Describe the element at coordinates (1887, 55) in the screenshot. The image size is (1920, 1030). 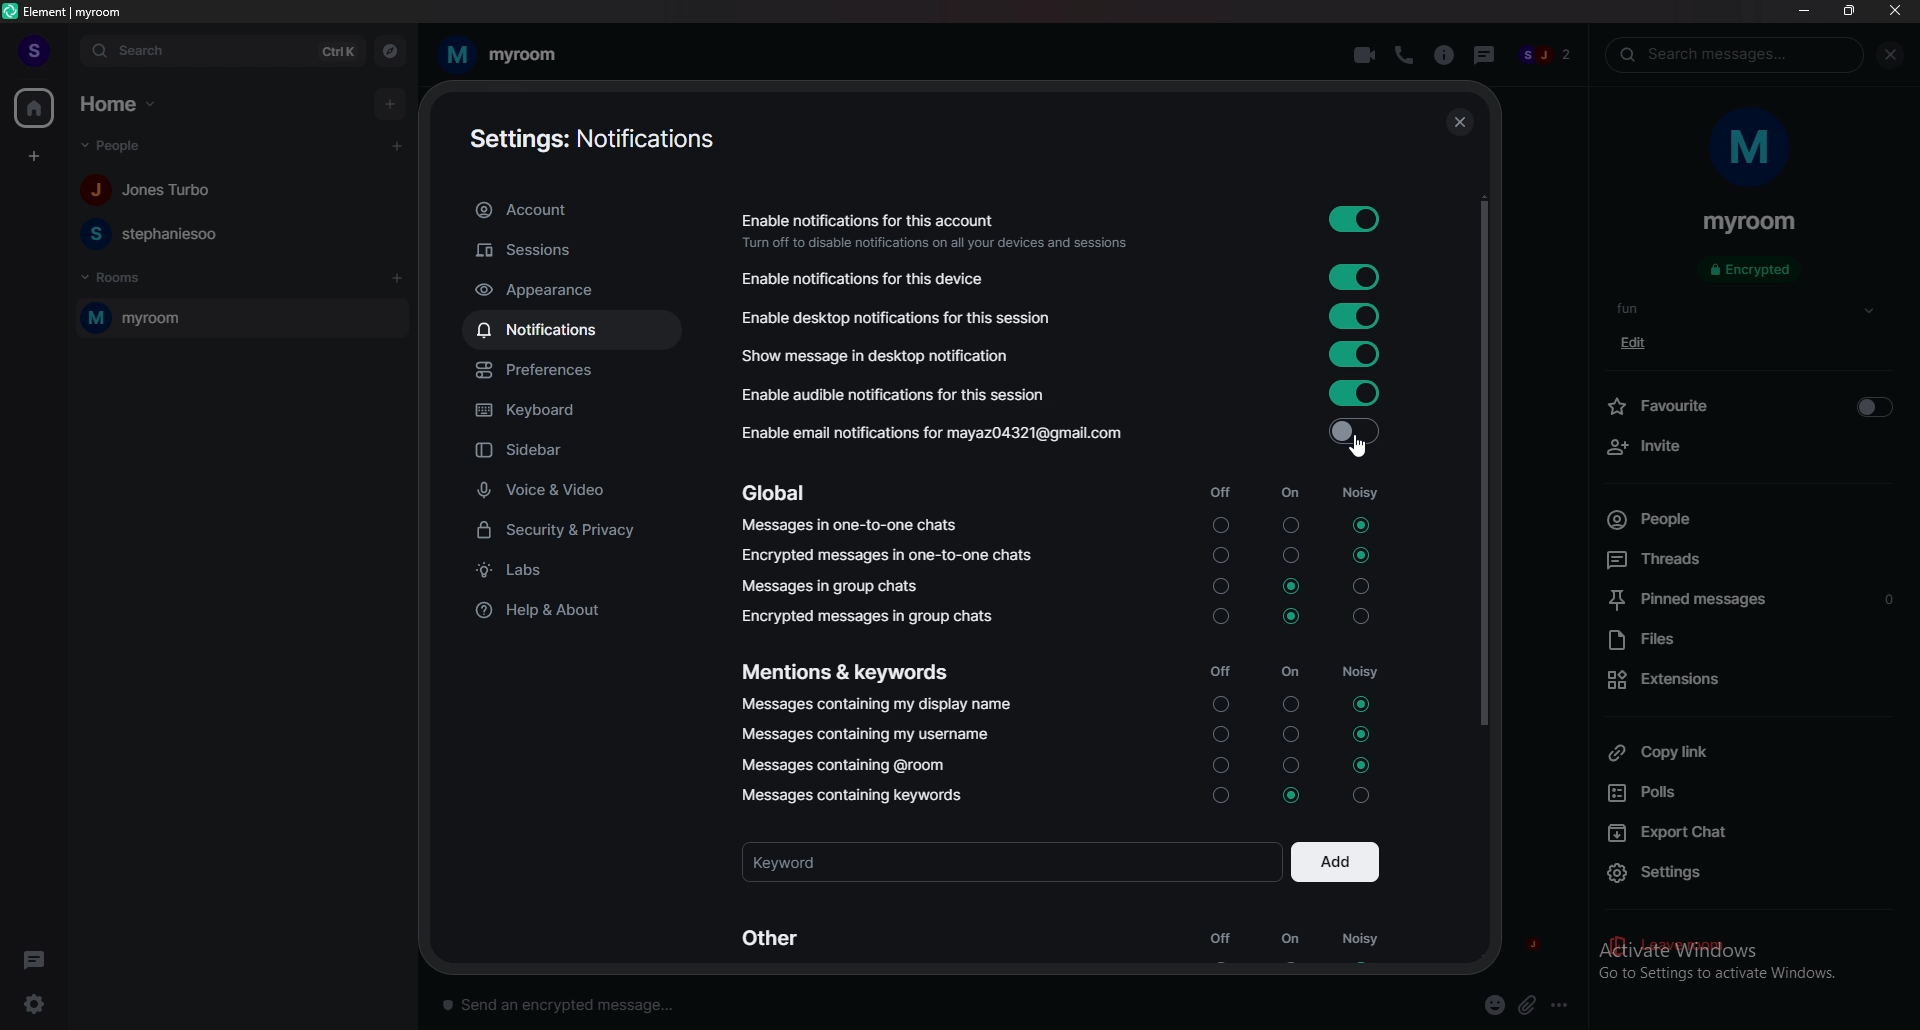
I see `close info` at that location.